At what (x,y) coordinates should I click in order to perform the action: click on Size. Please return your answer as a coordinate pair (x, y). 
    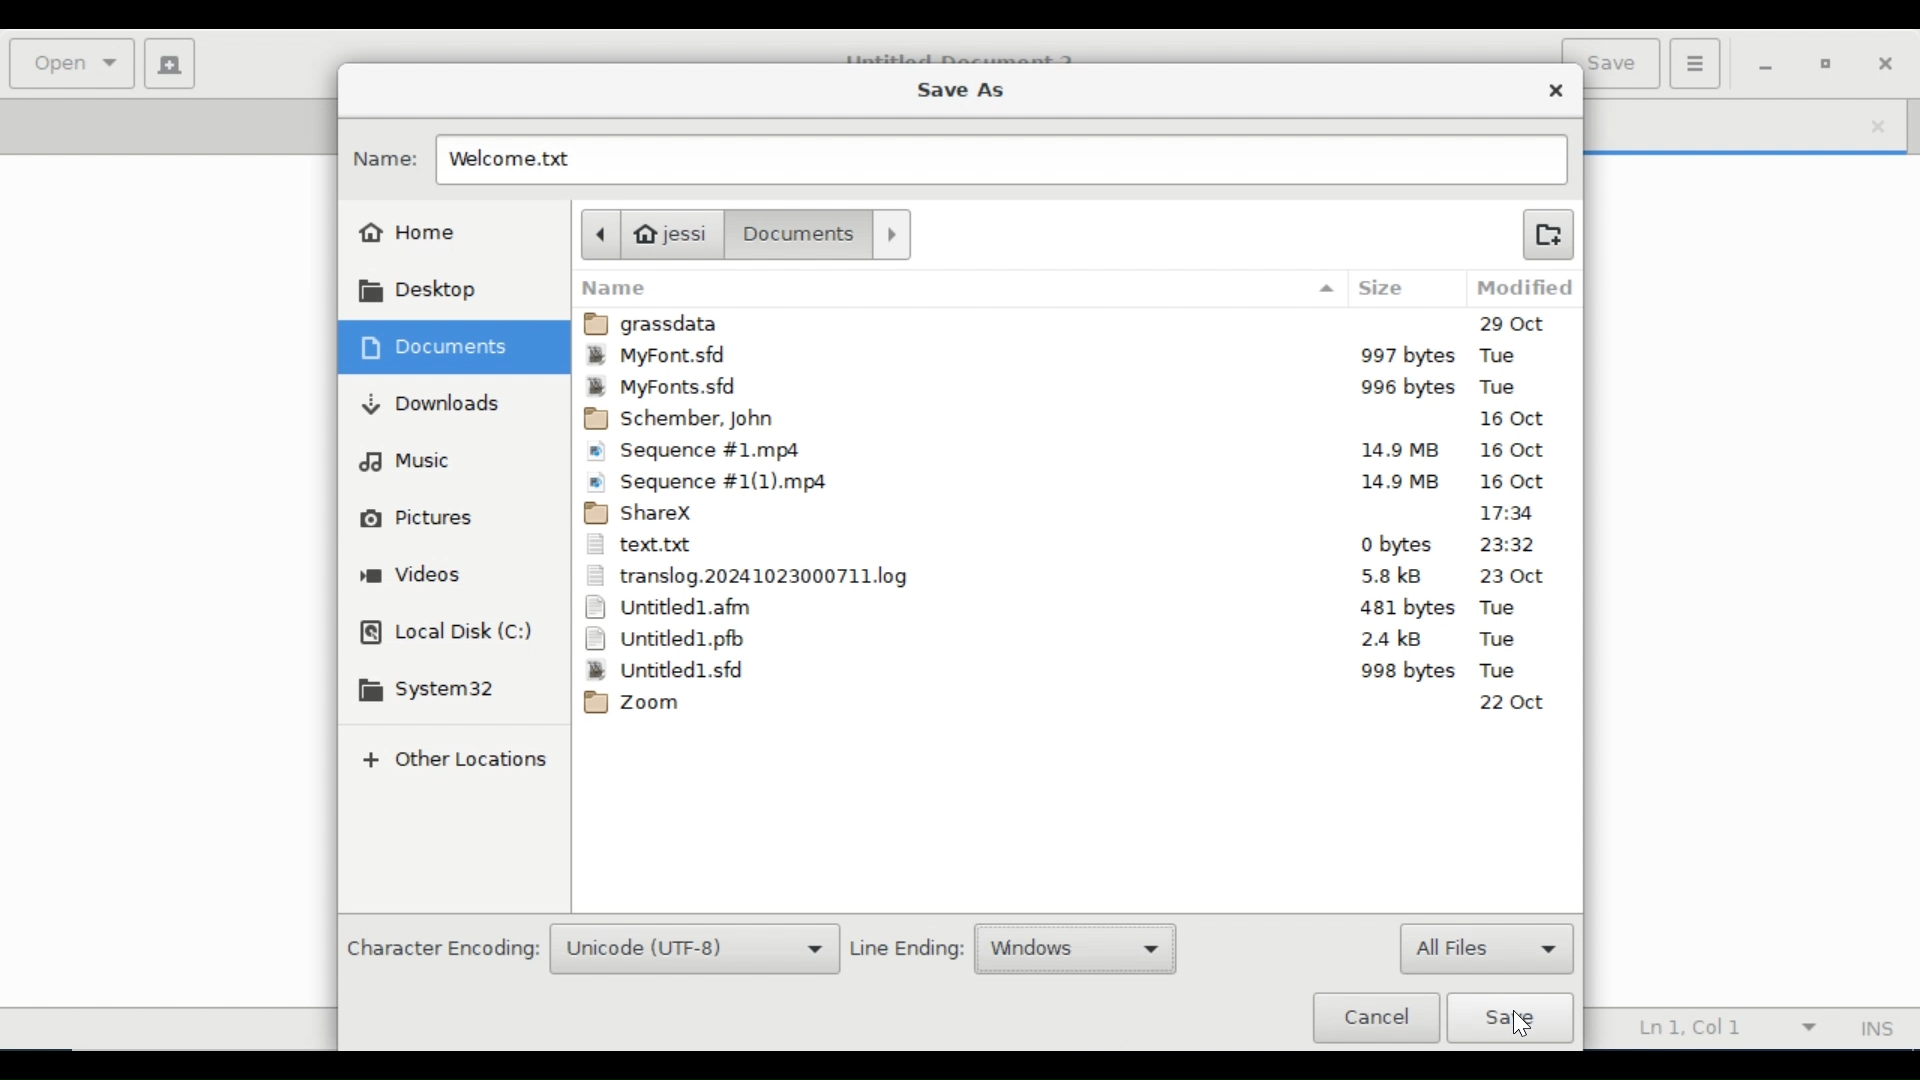
    Looking at the image, I should click on (1384, 287).